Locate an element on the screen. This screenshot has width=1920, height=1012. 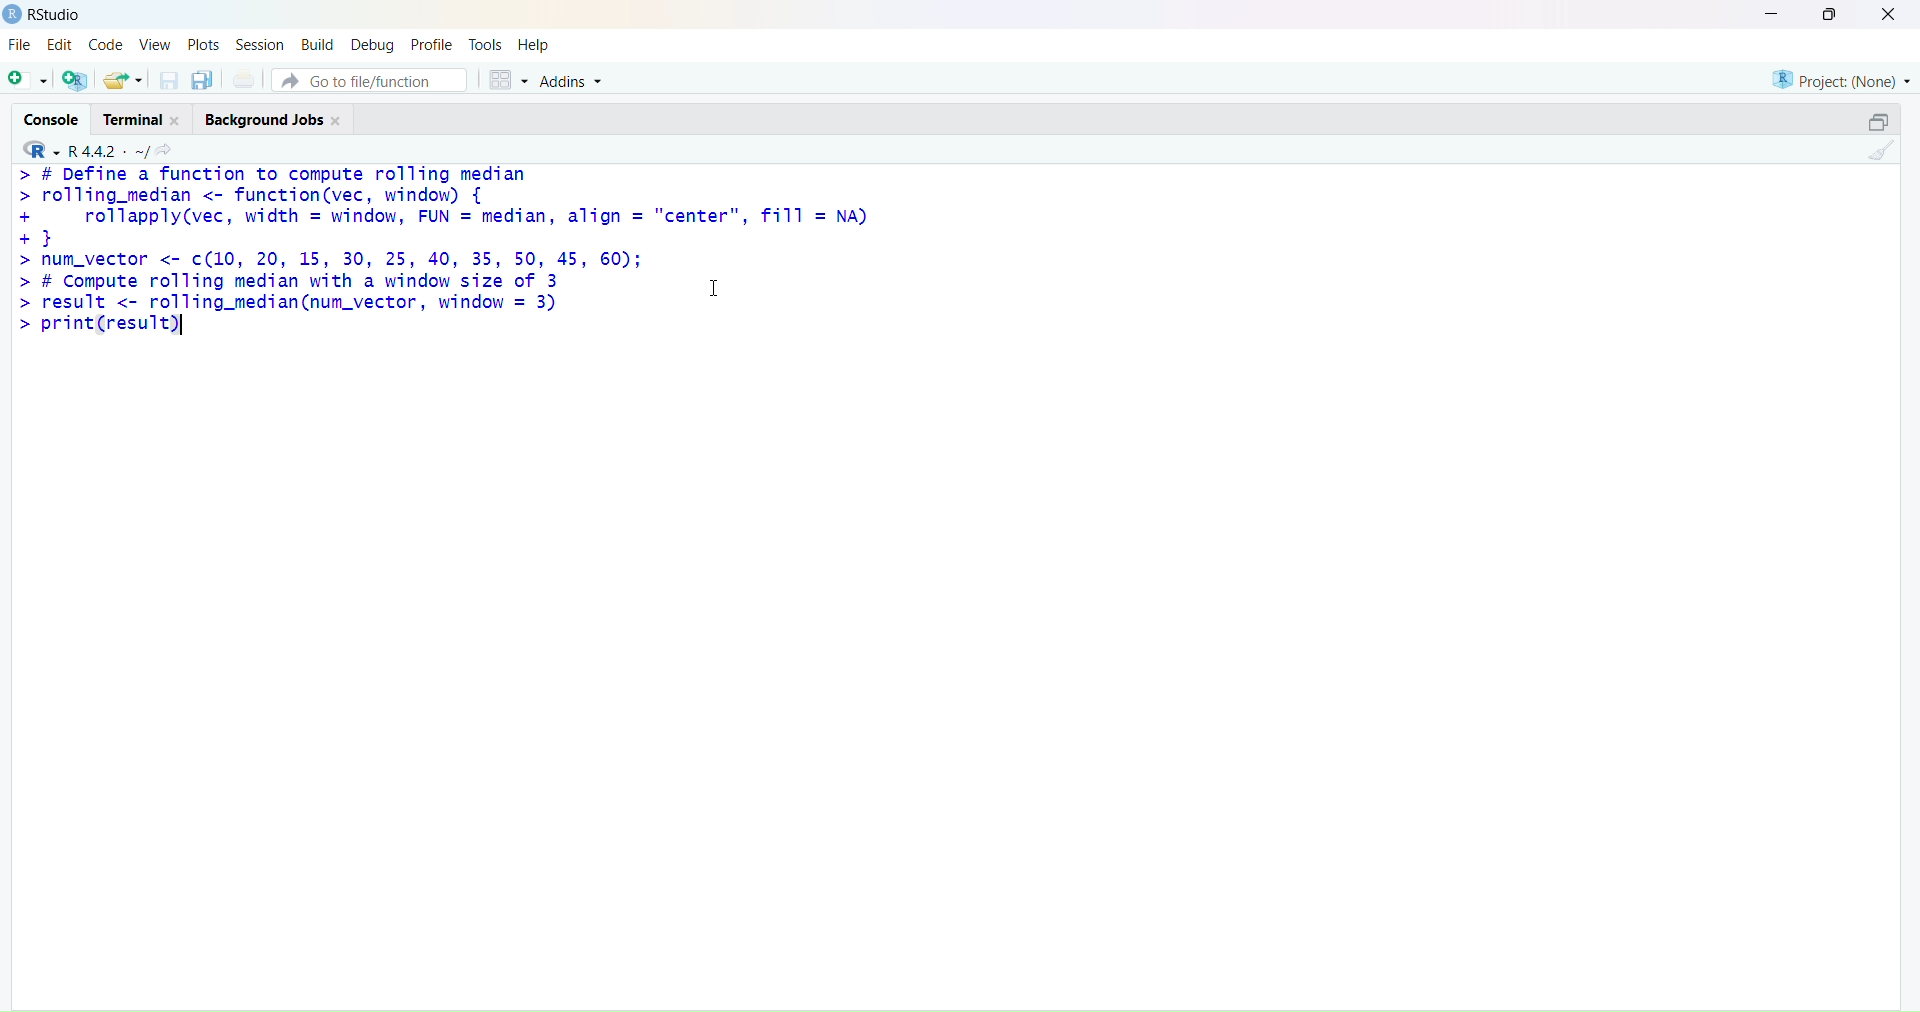
edit is located at coordinates (60, 45).